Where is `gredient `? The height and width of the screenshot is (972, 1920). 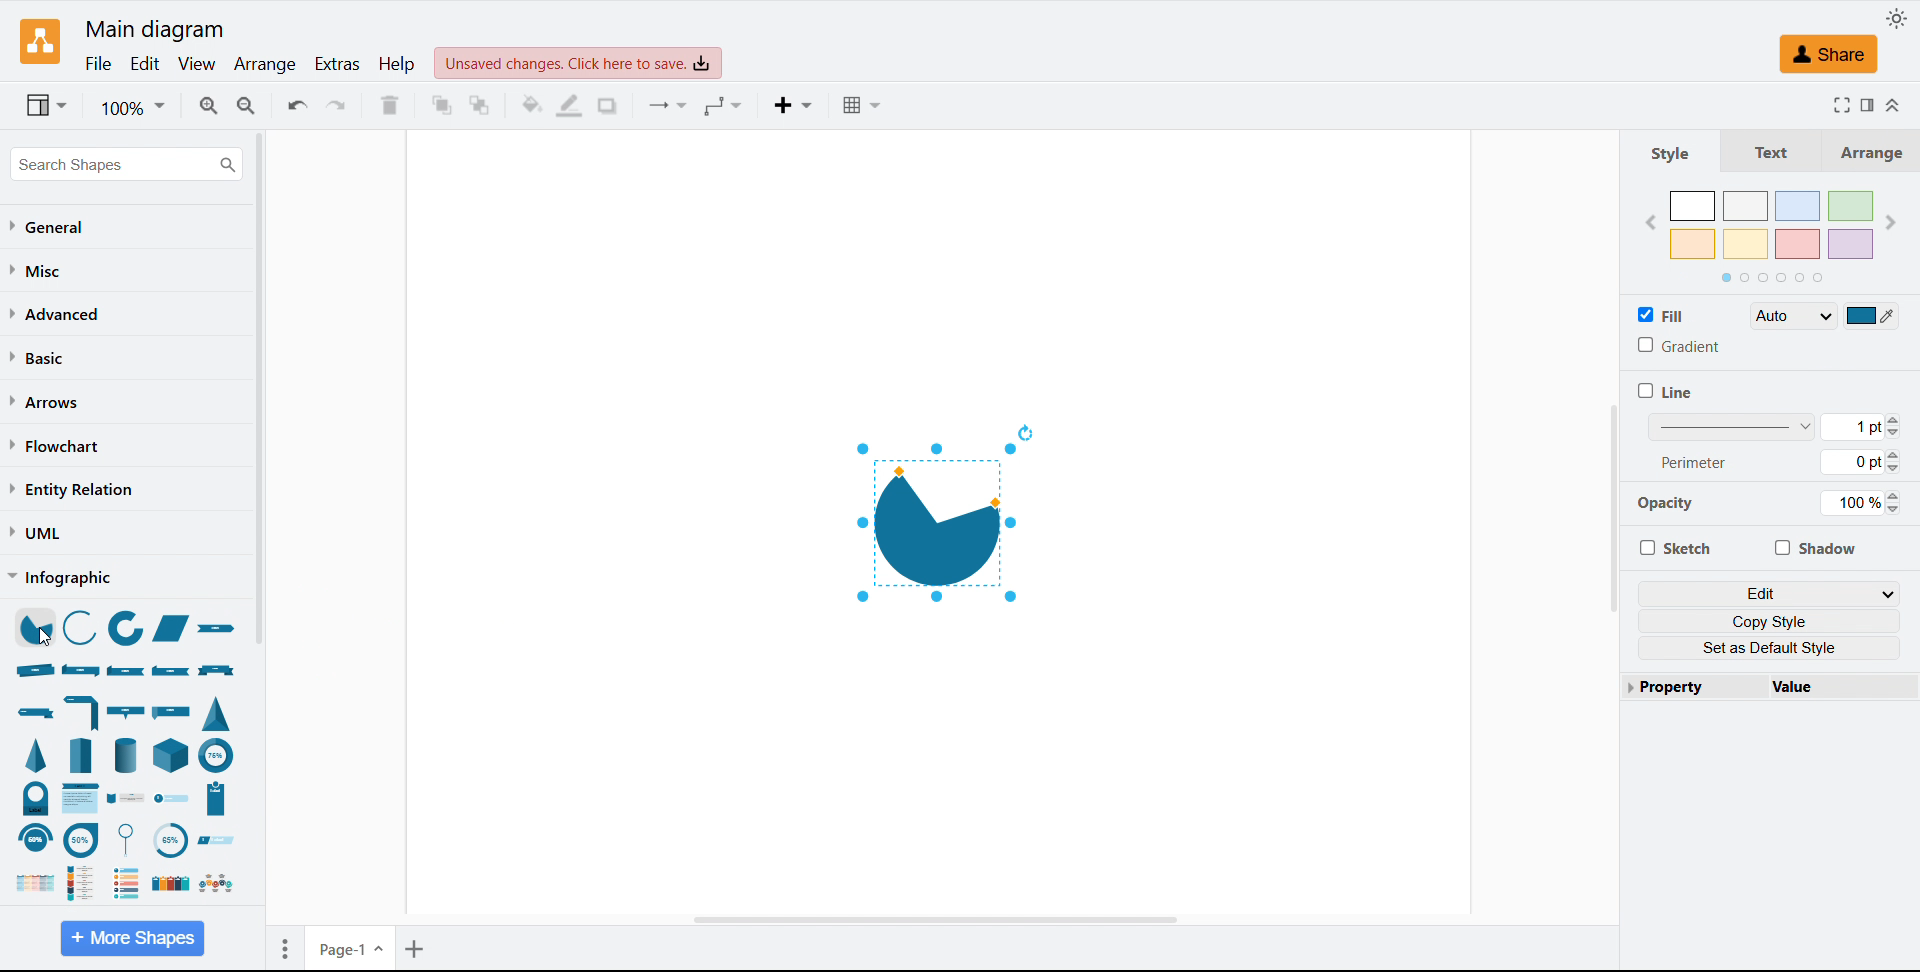 gredient  is located at coordinates (1680, 346).